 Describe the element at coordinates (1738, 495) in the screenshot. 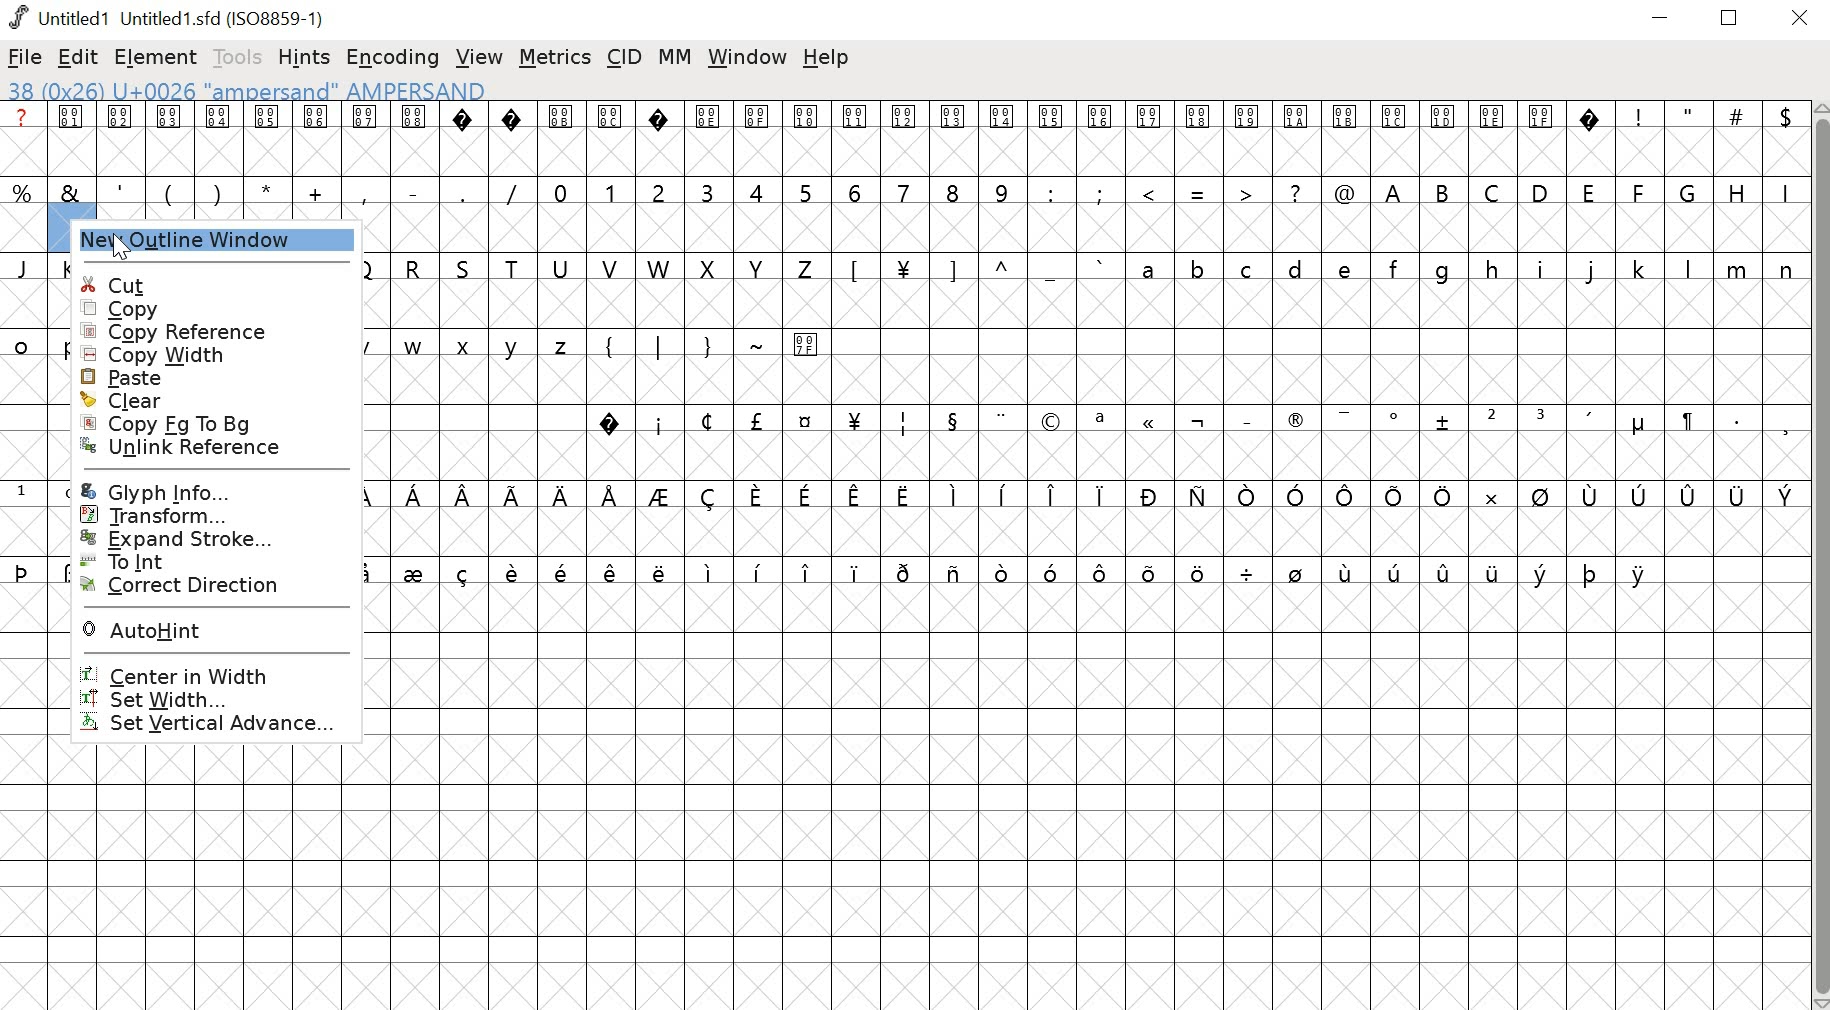

I see `symbol` at that location.